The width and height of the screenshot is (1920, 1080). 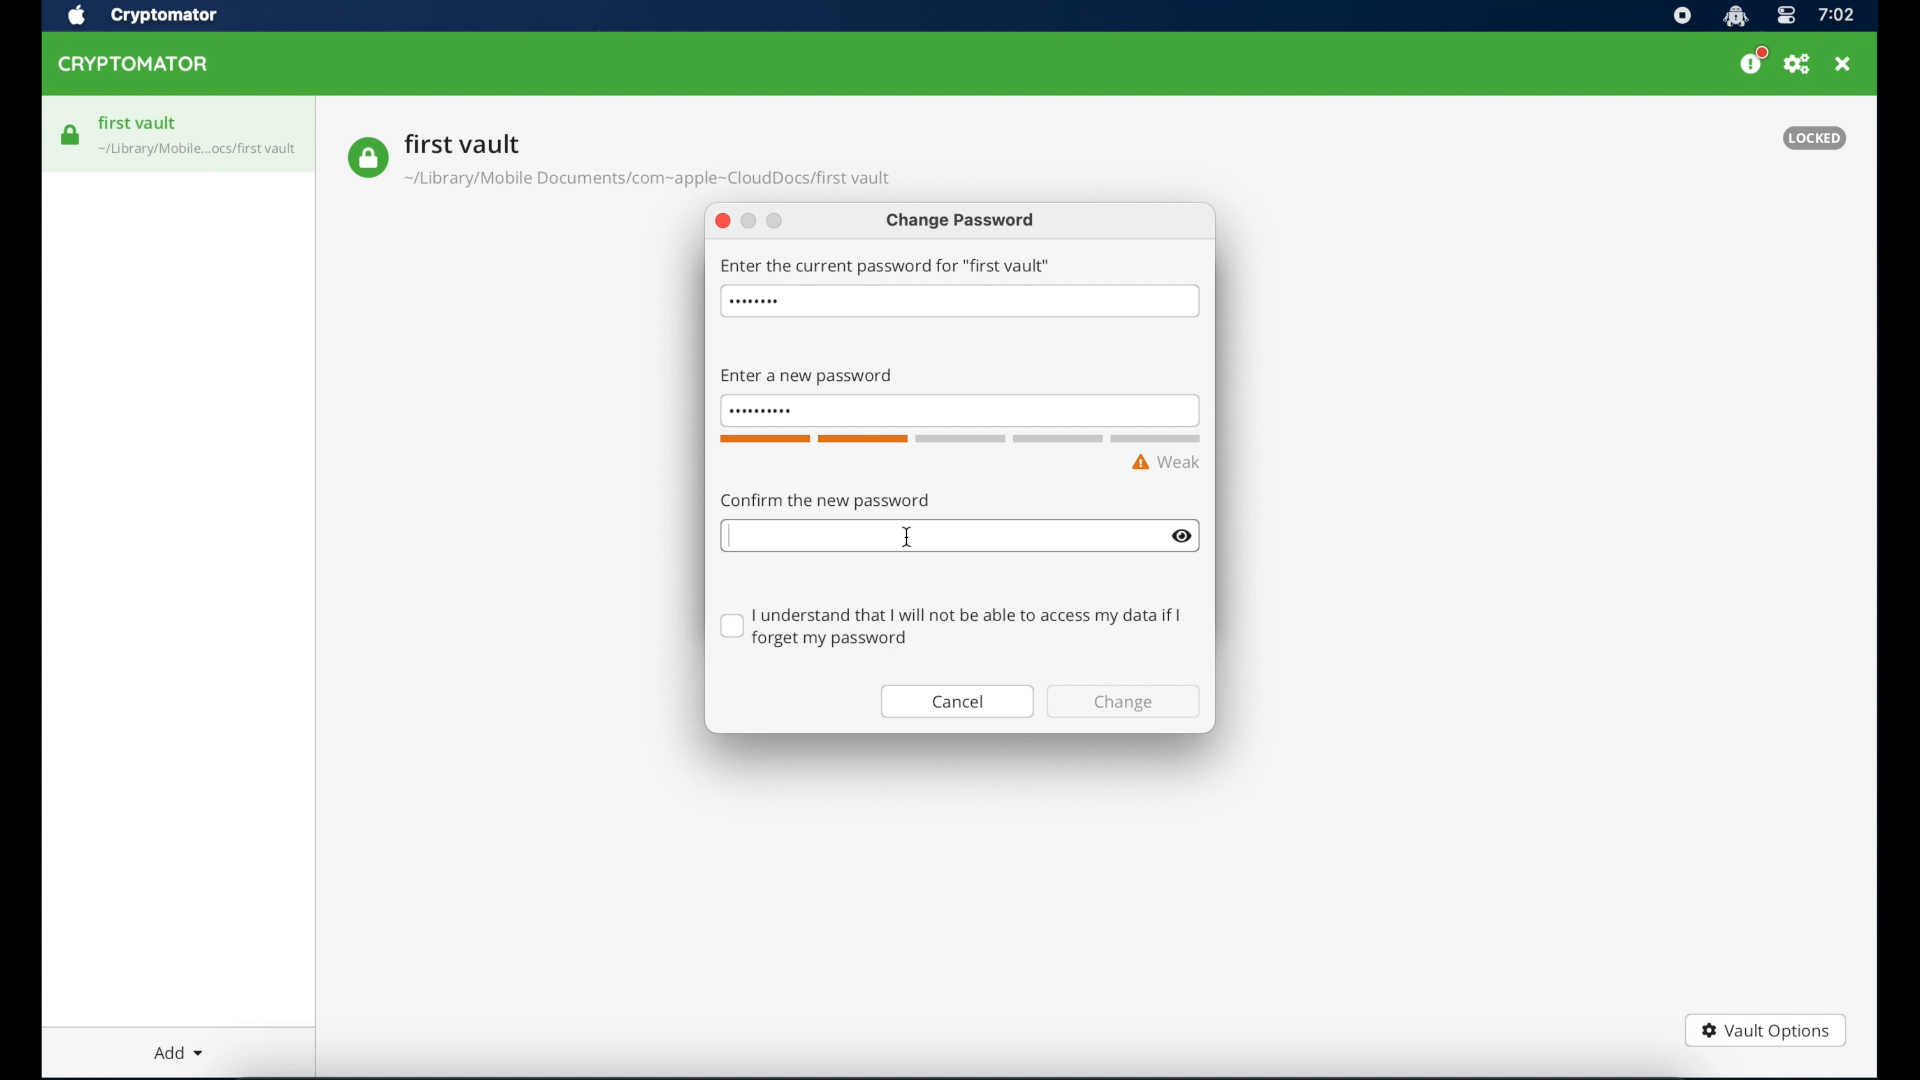 What do you see at coordinates (962, 222) in the screenshot?
I see `change password` at bounding box center [962, 222].